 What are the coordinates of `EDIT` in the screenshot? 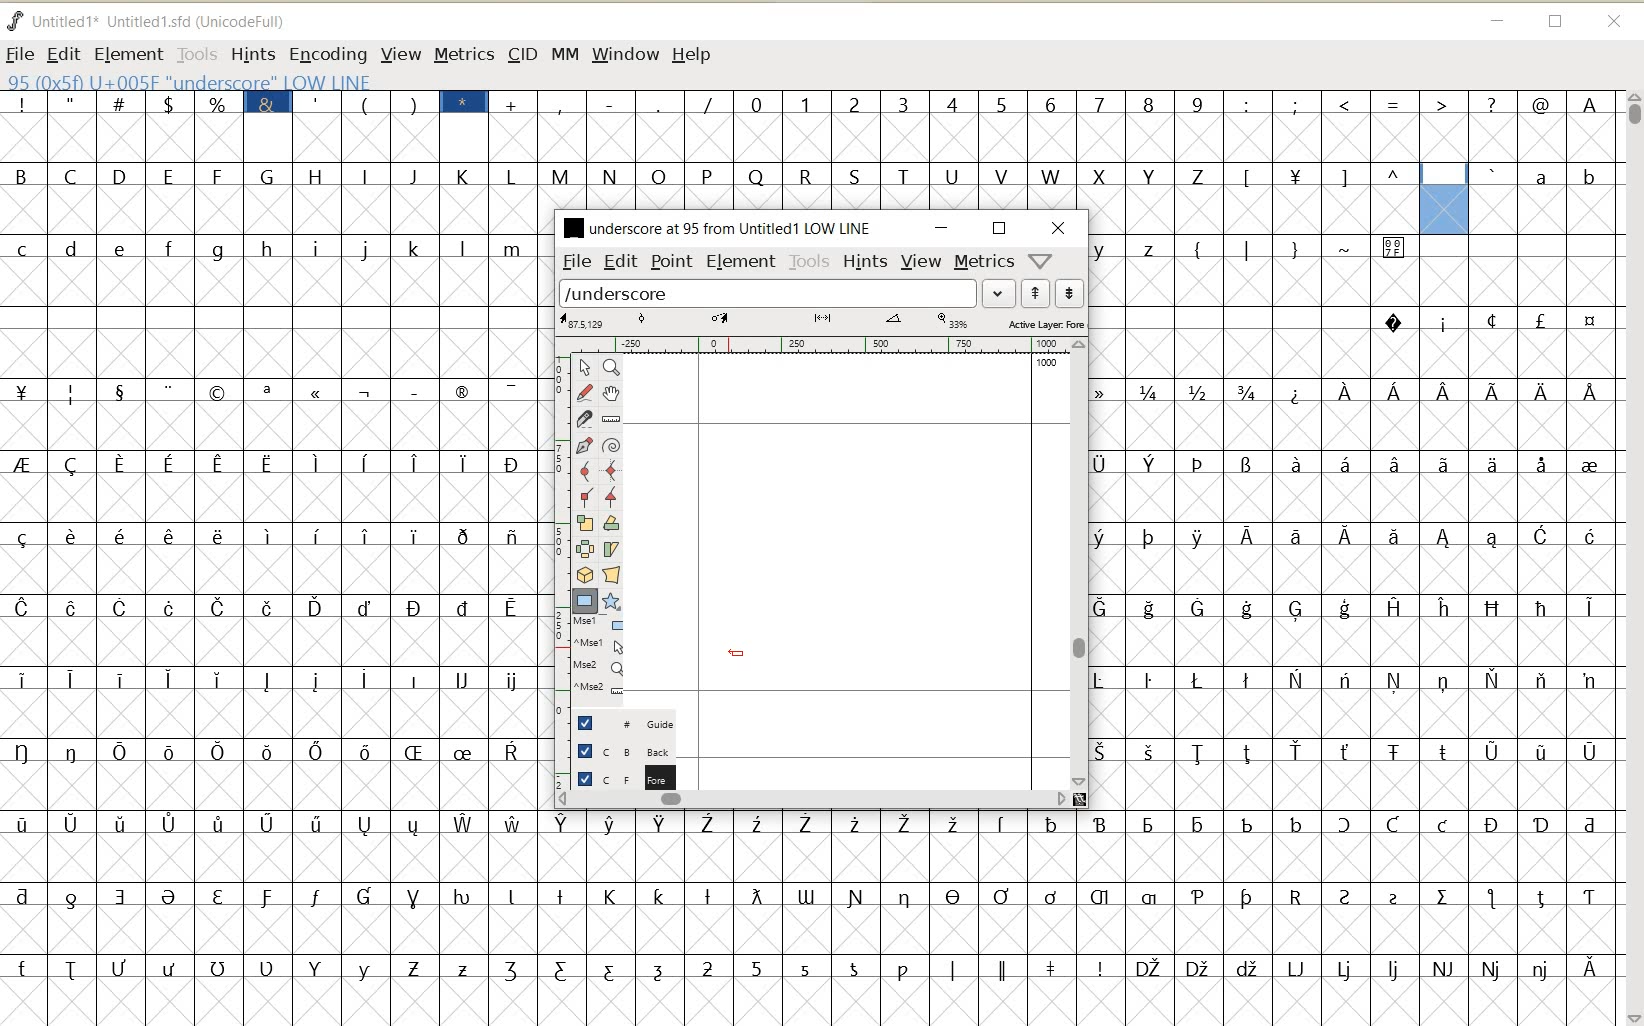 It's located at (62, 55).